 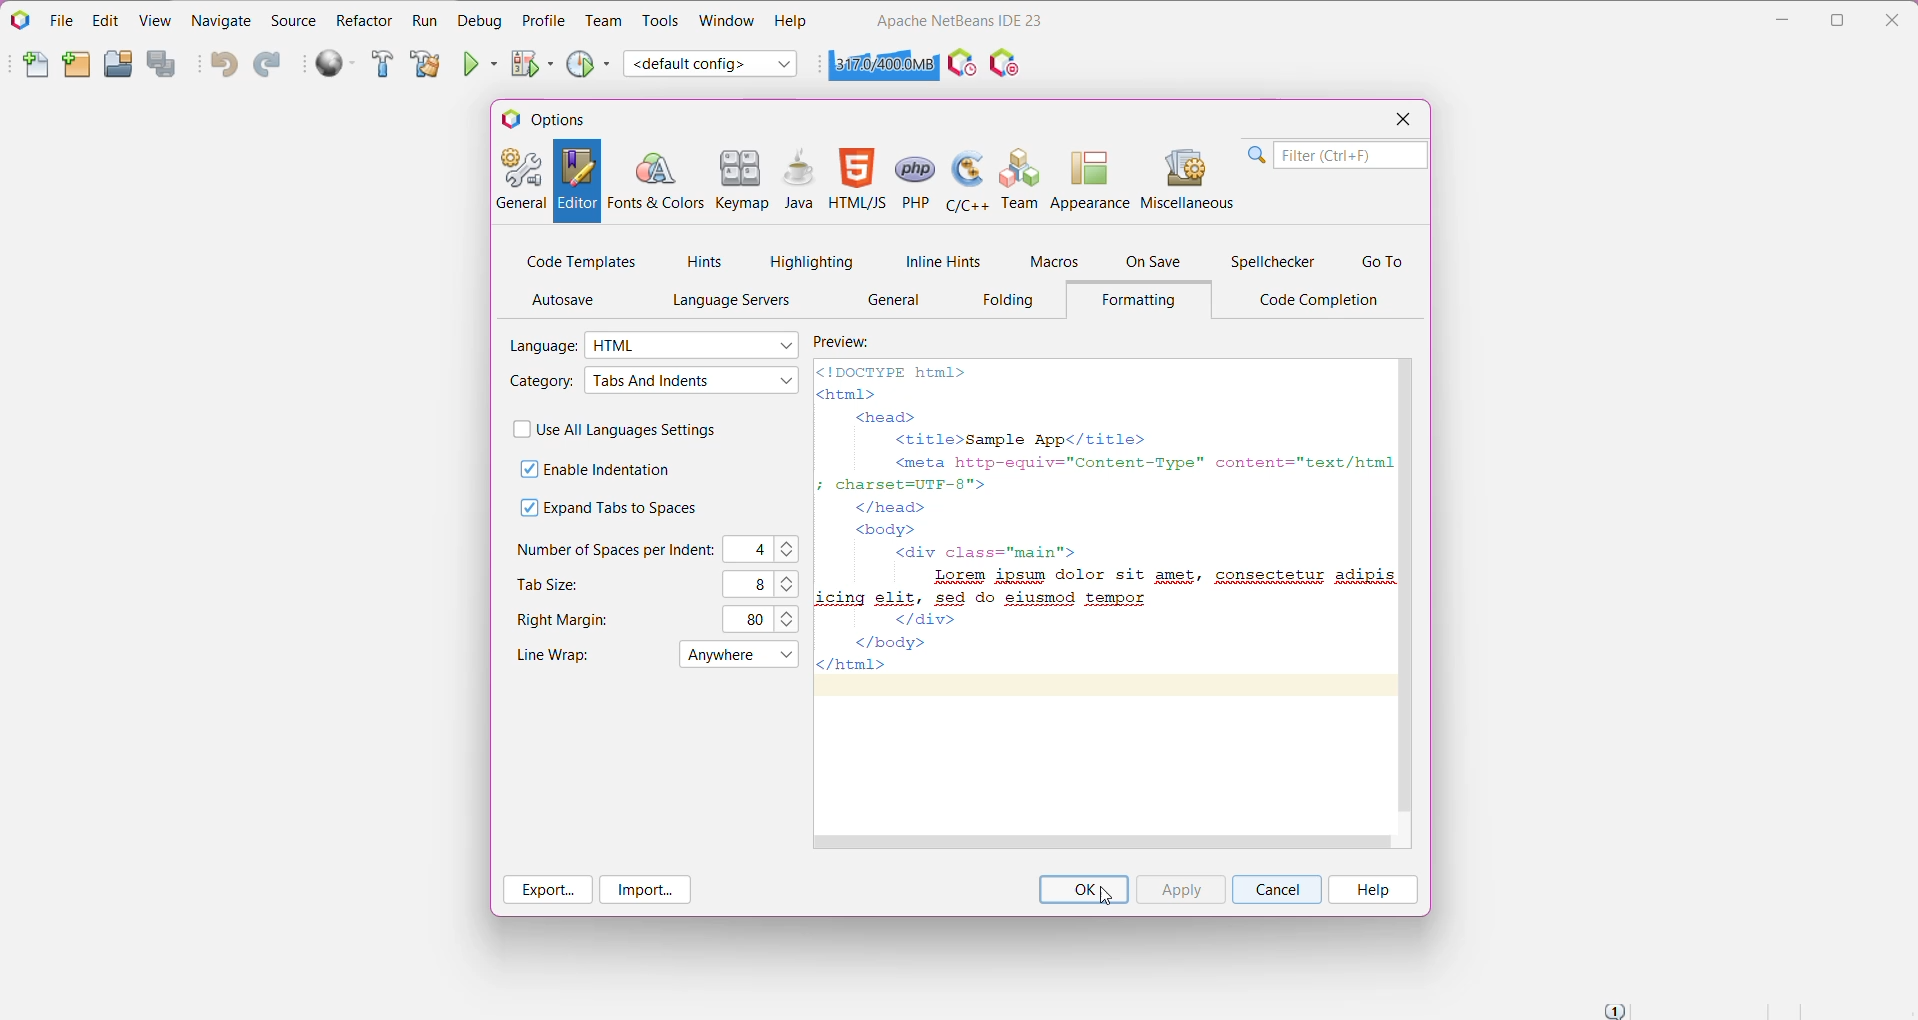 What do you see at coordinates (224, 19) in the screenshot?
I see `Navigate` at bounding box center [224, 19].